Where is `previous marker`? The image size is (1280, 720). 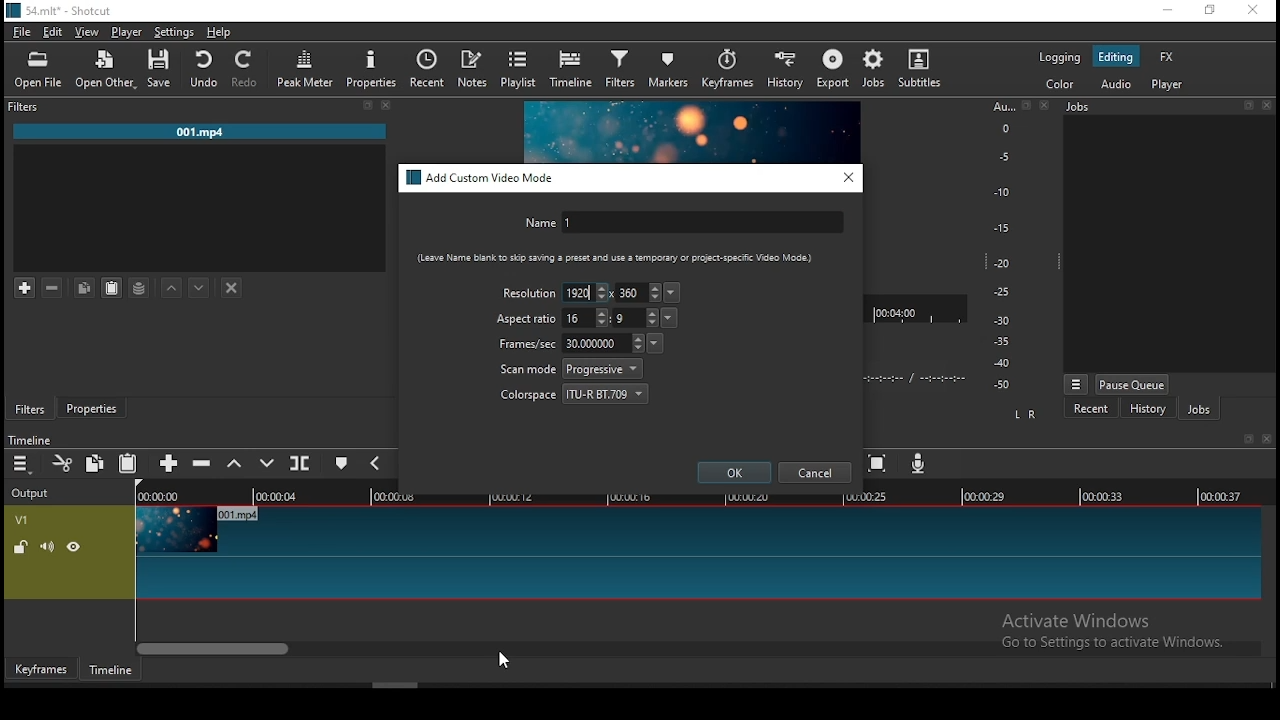 previous marker is located at coordinates (374, 462).